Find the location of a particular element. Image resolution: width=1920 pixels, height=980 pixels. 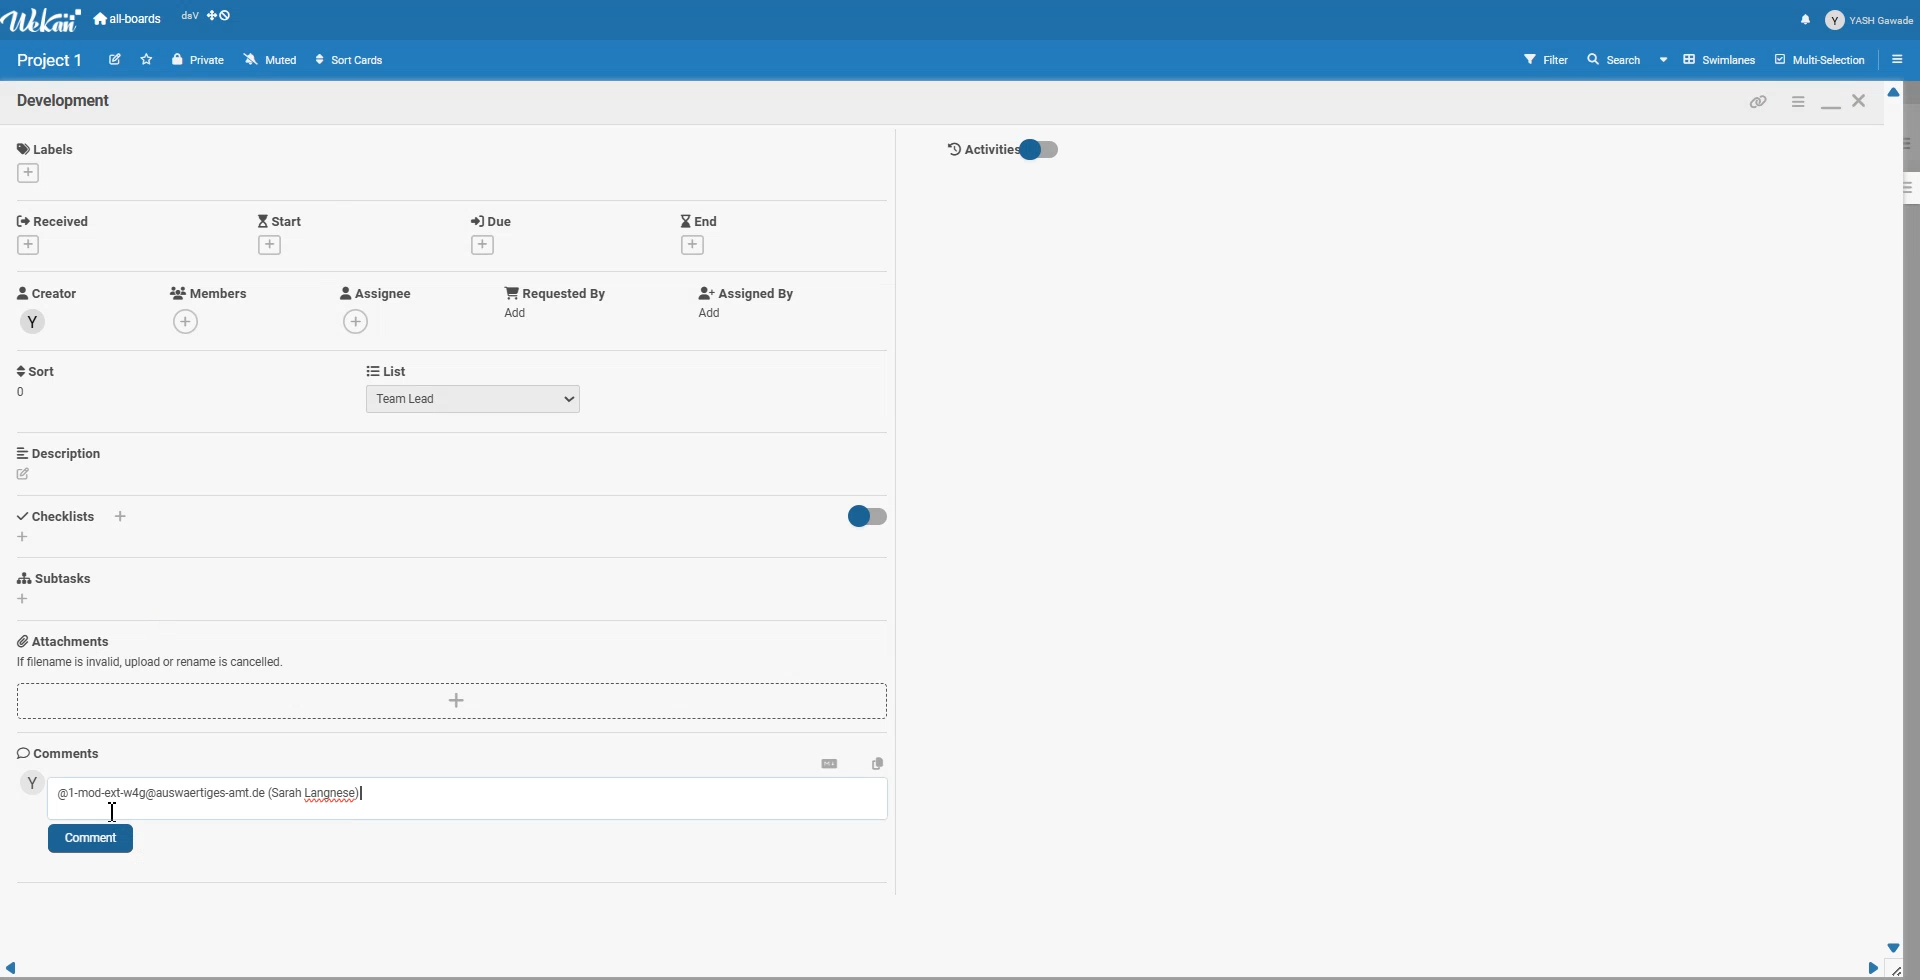

Copy text to clipboard is located at coordinates (878, 762).